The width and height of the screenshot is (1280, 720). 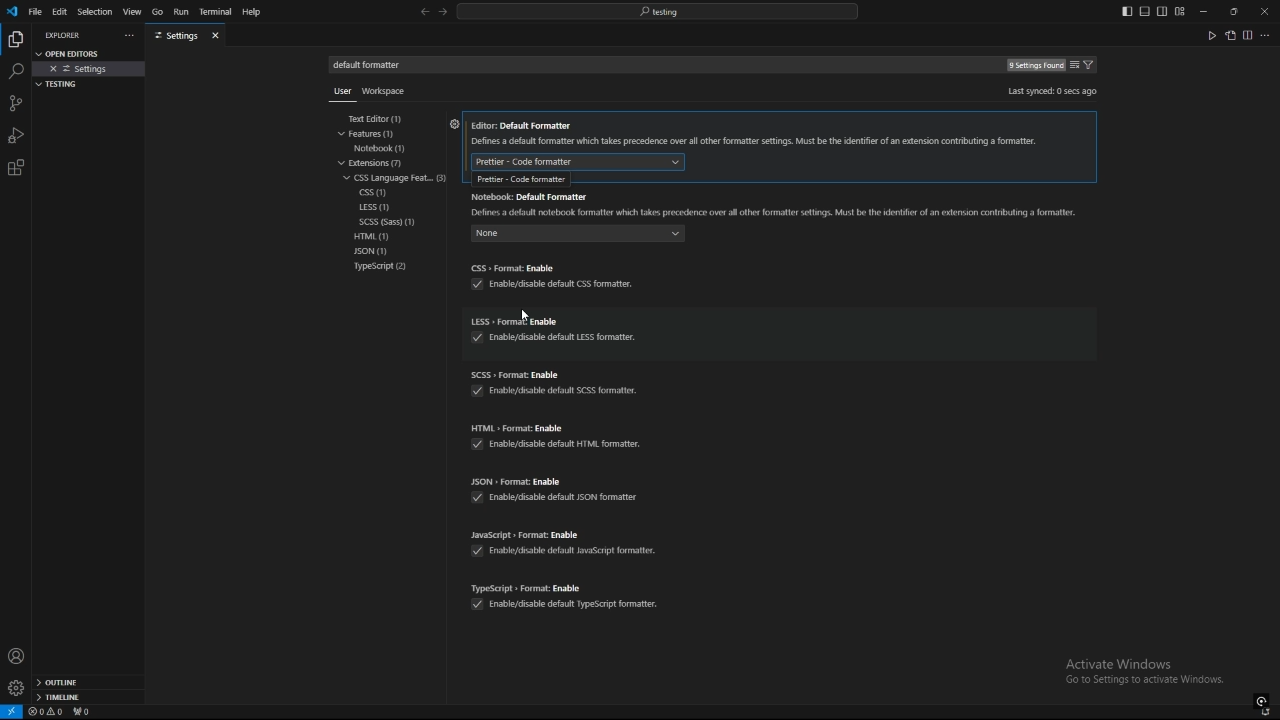 What do you see at coordinates (16, 135) in the screenshot?
I see `run and debug` at bounding box center [16, 135].